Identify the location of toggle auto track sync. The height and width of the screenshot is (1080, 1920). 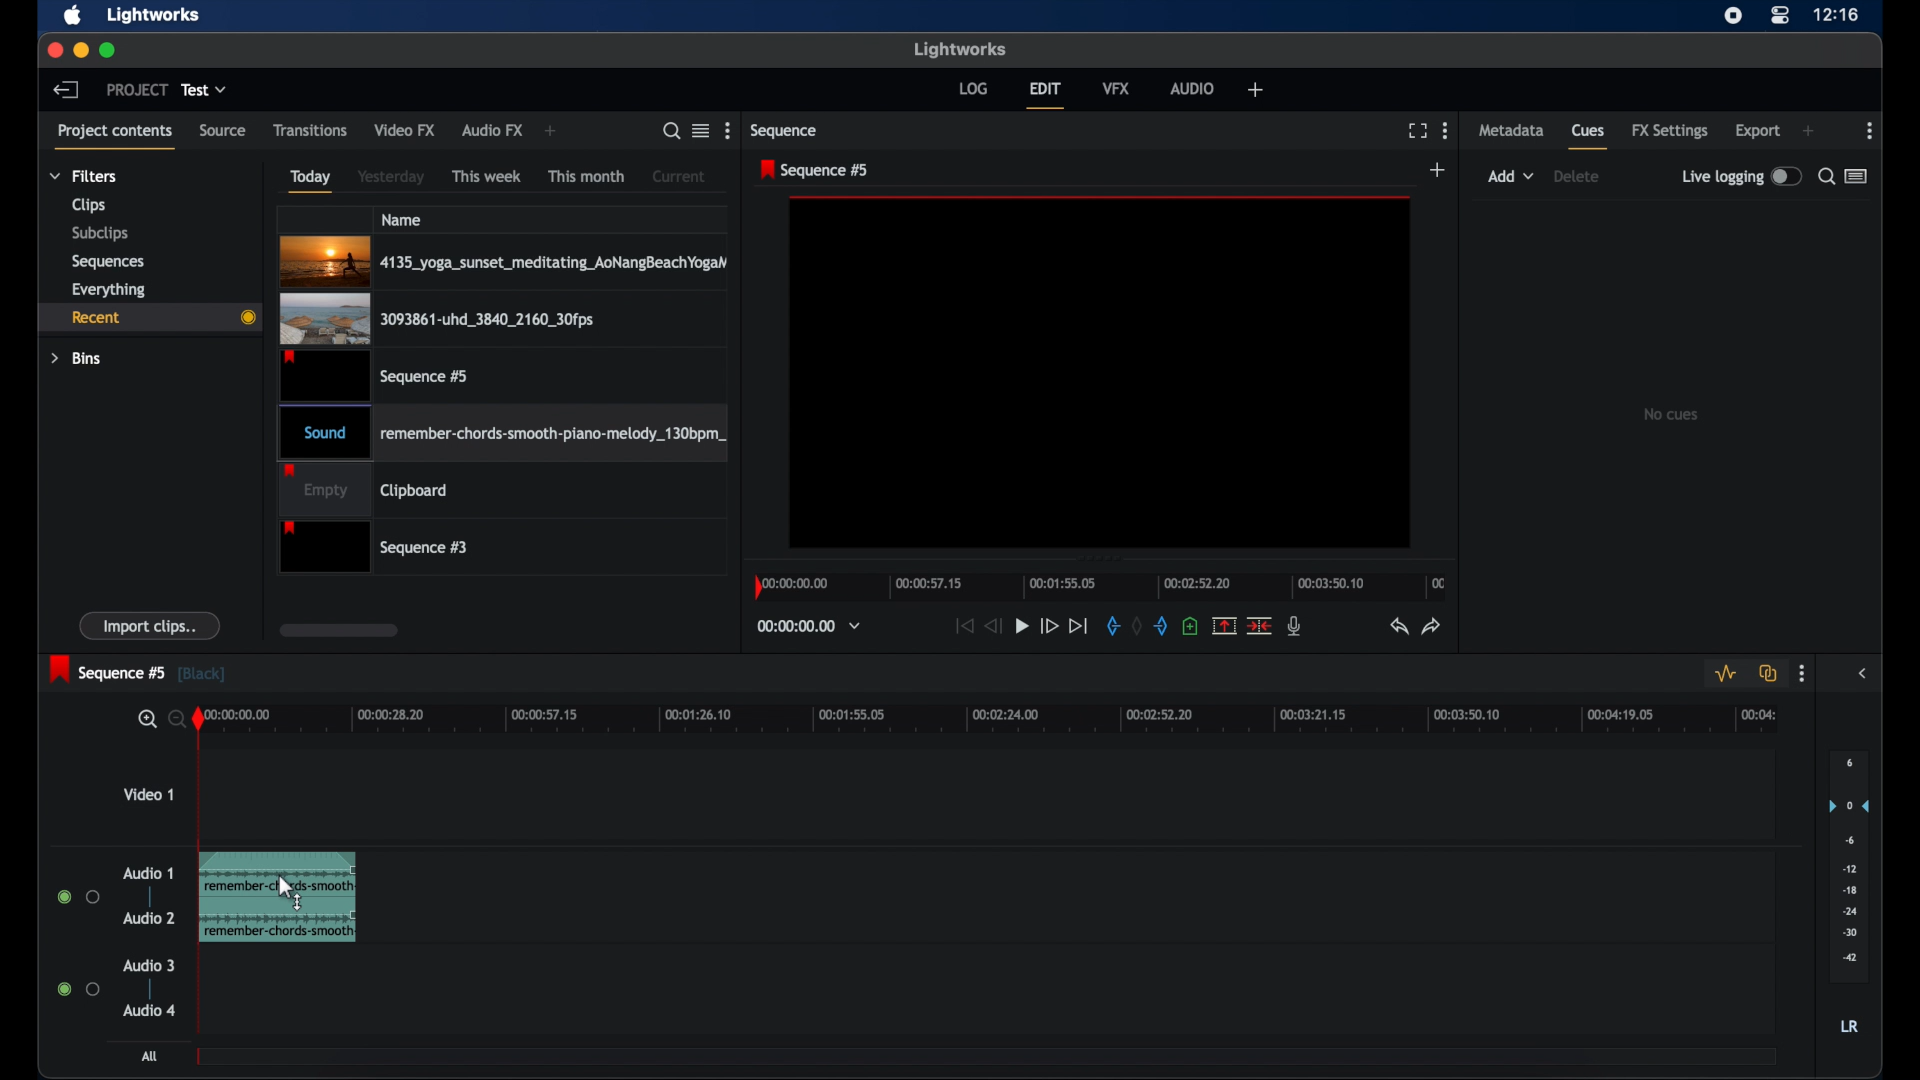
(1769, 673).